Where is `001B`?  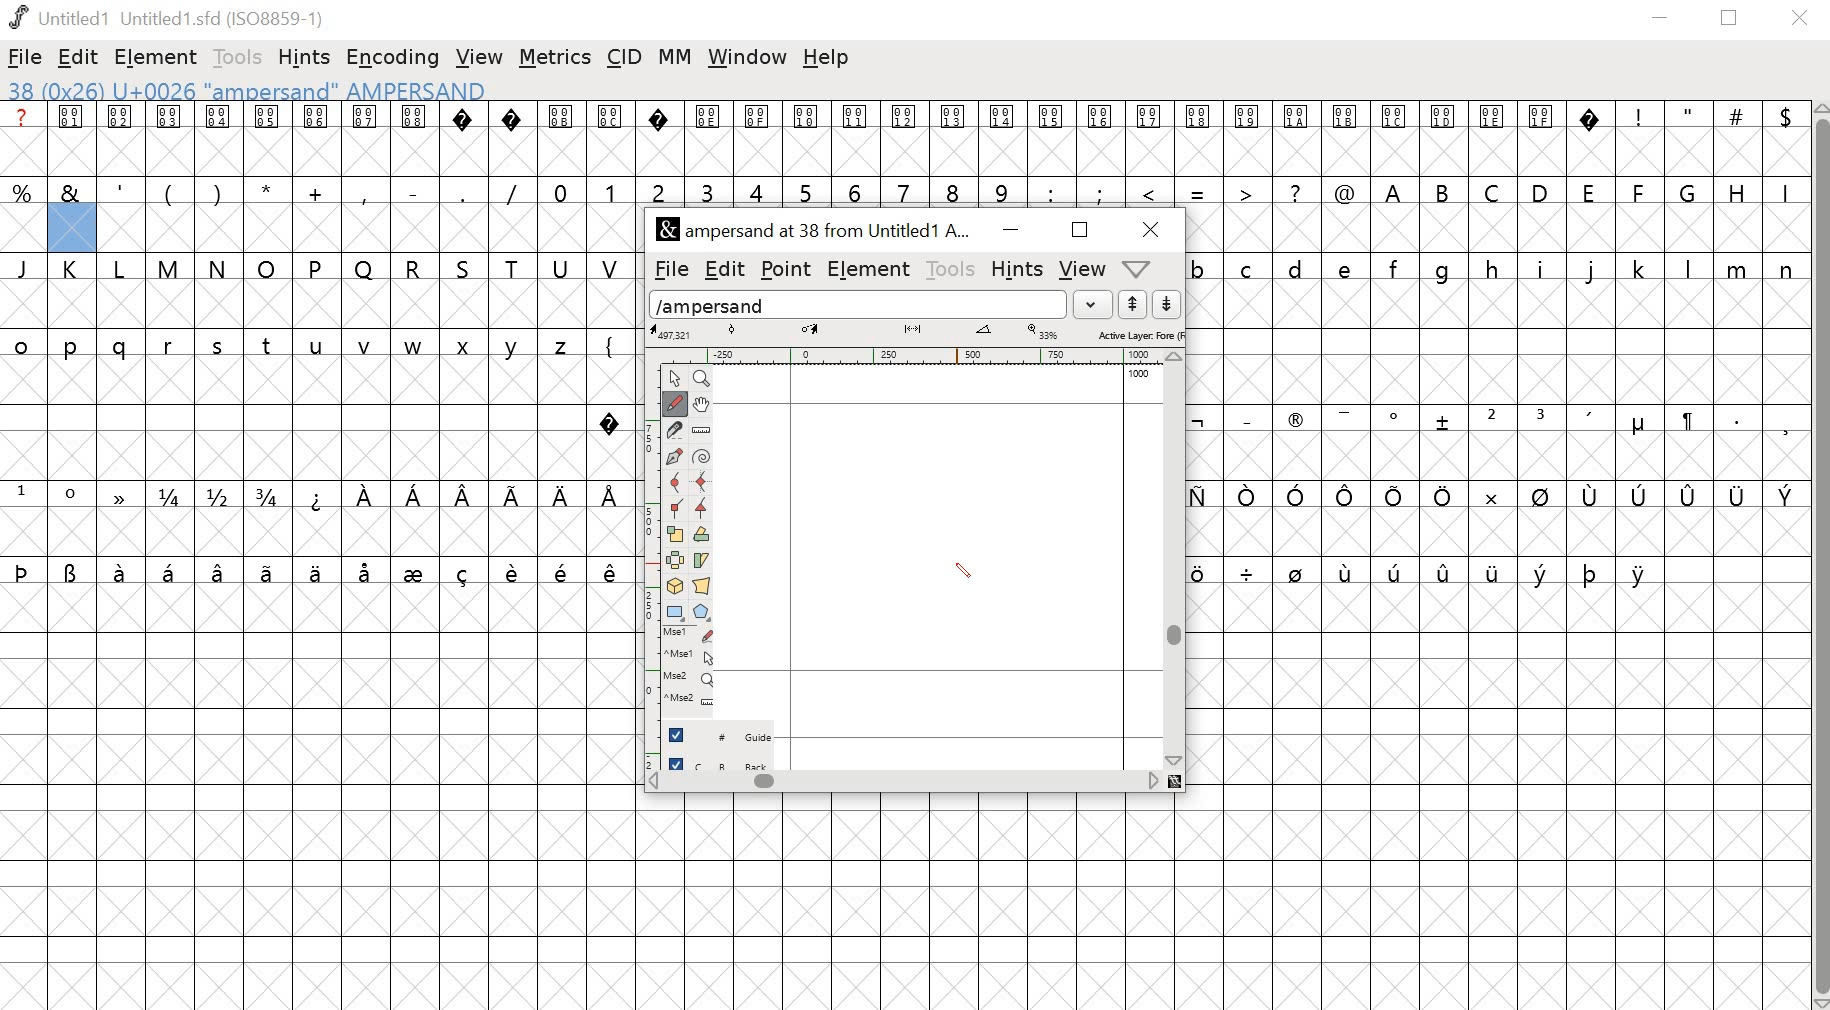
001B is located at coordinates (1342, 138).